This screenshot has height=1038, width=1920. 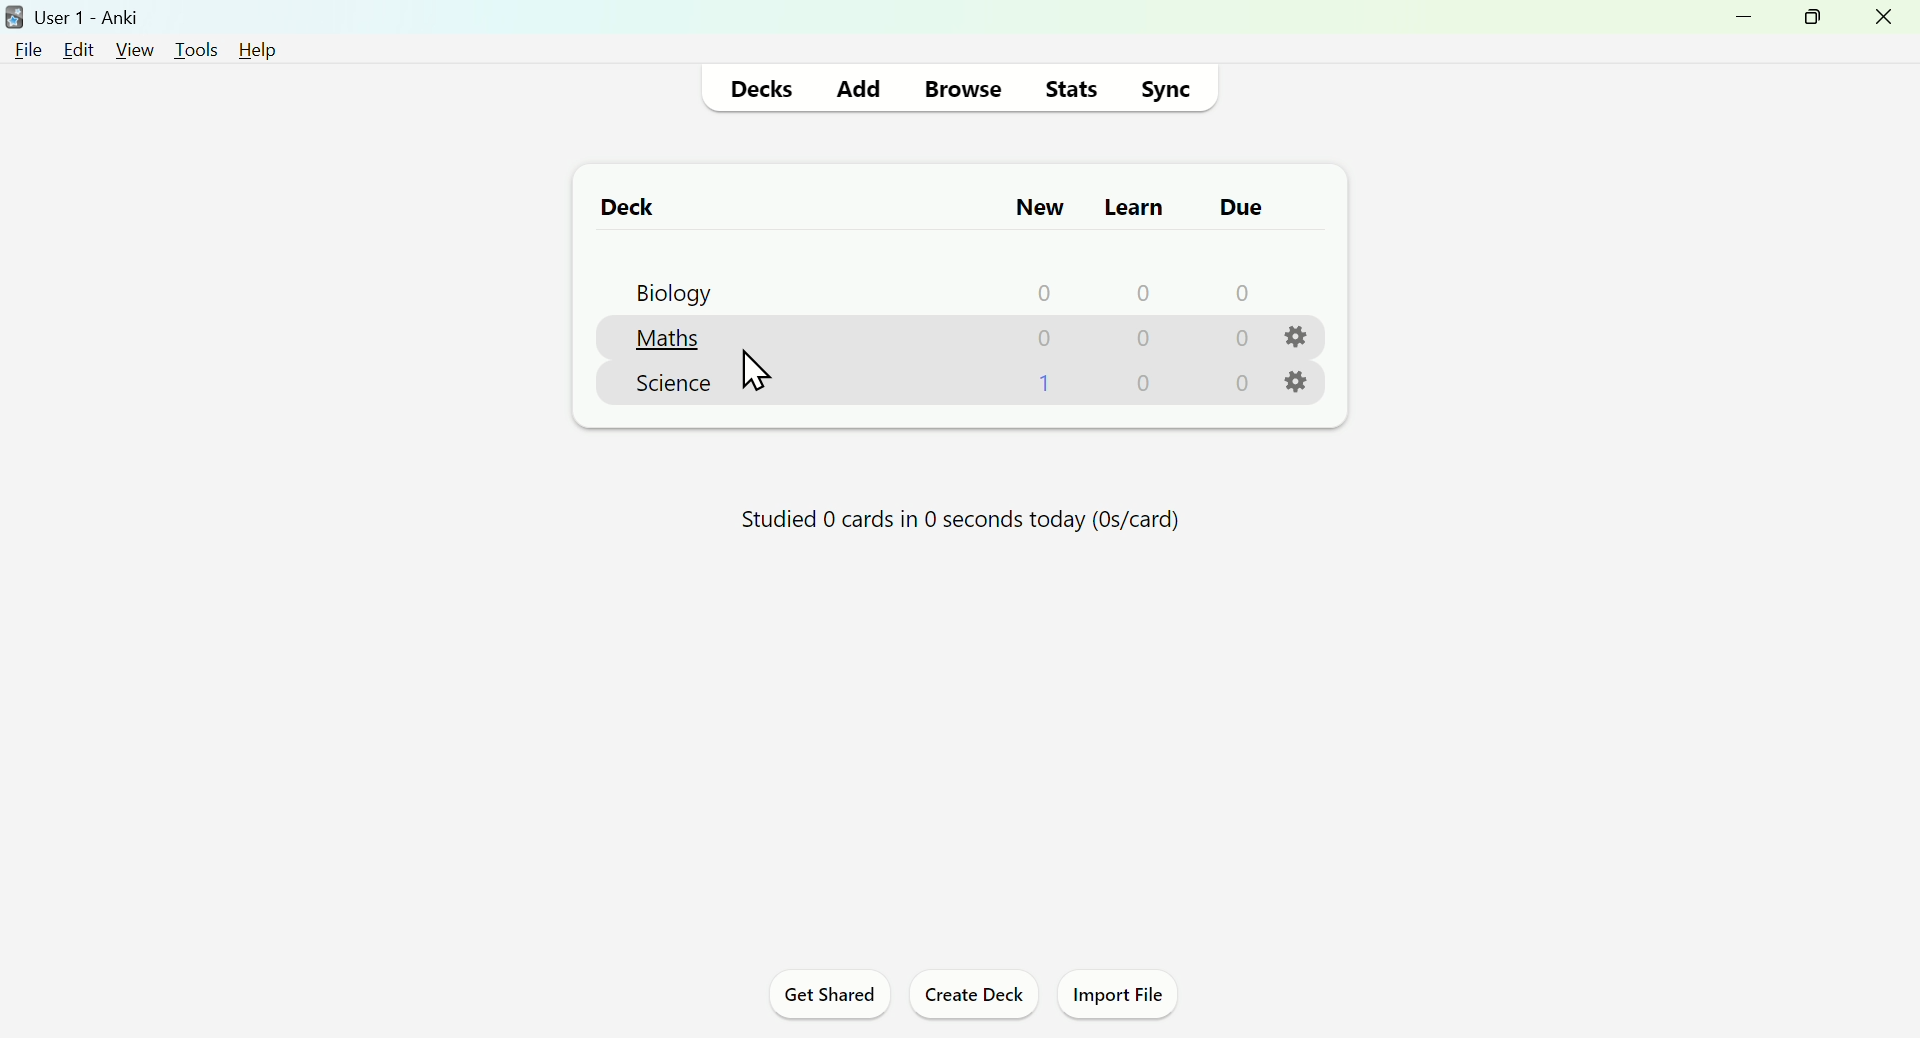 What do you see at coordinates (1044, 337) in the screenshot?
I see `0` at bounding box center [1044, 337].